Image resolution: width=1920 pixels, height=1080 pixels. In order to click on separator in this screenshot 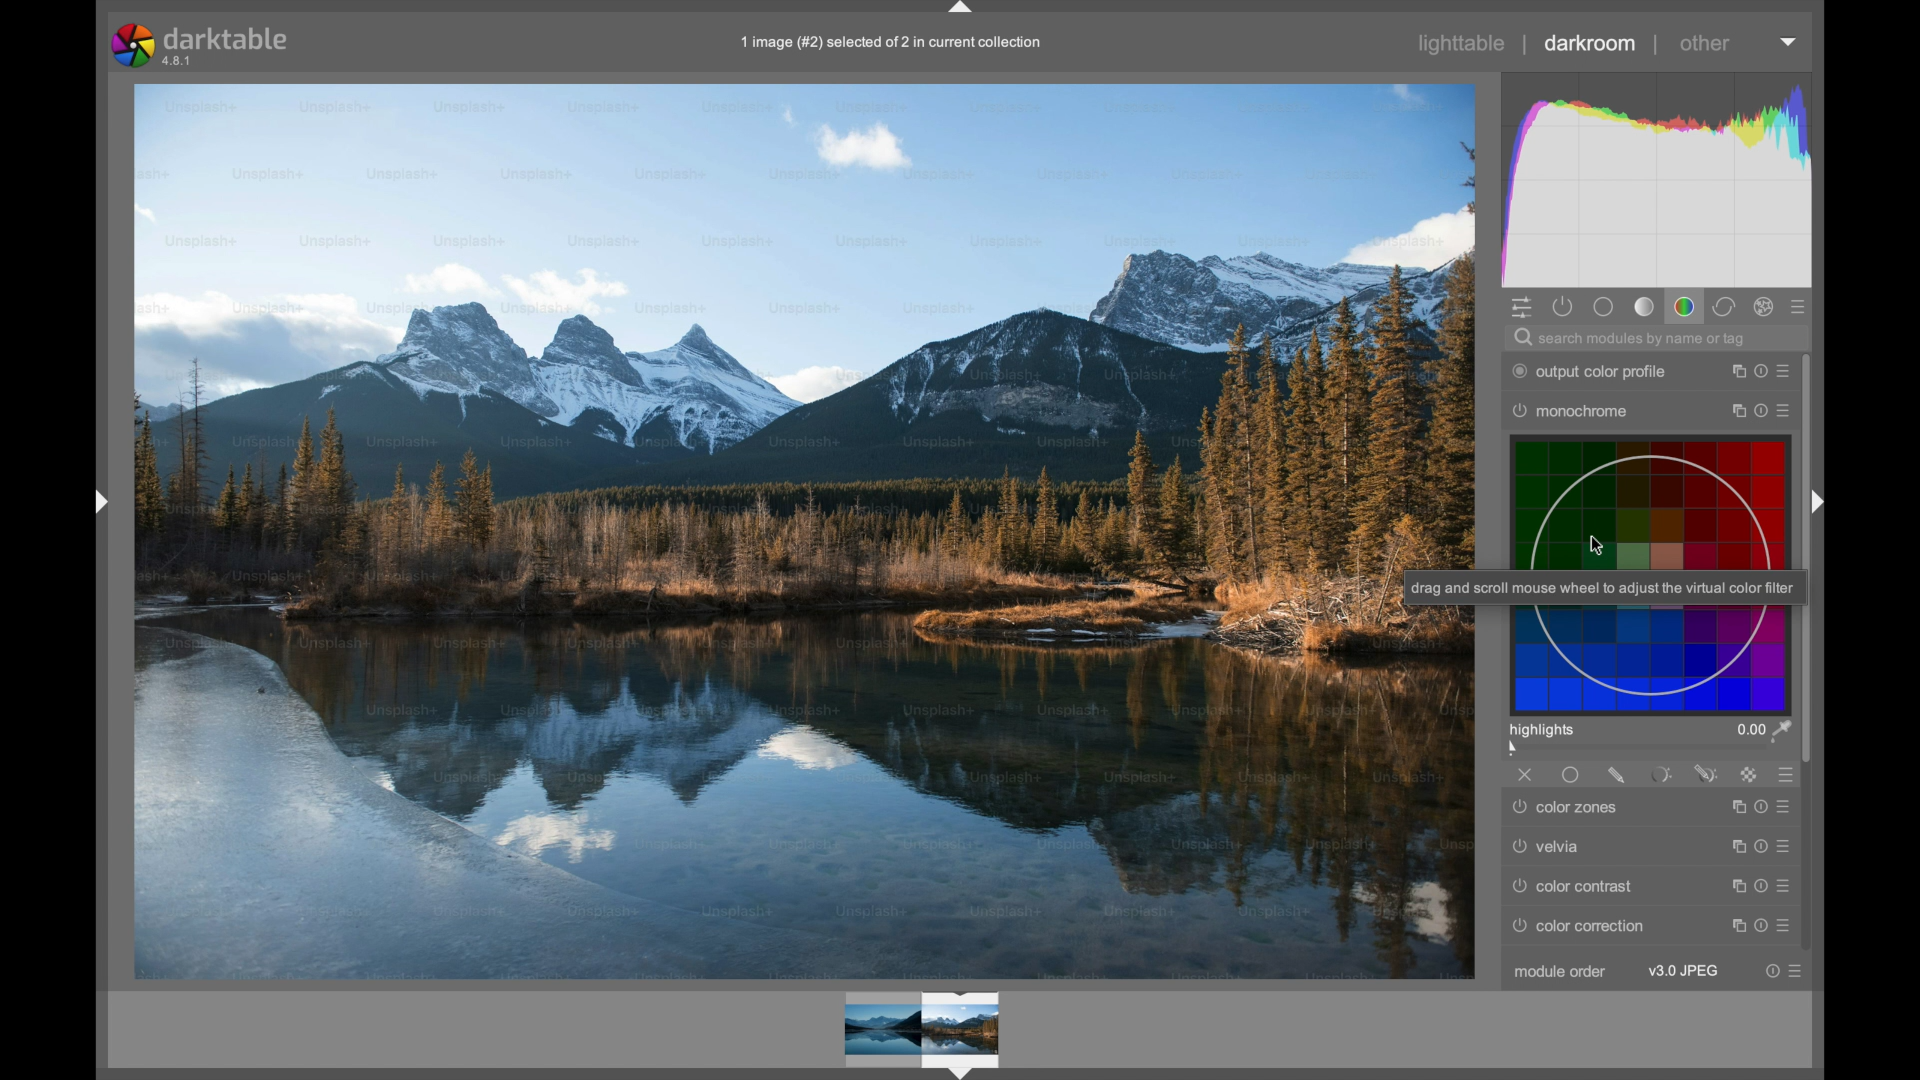, I will do `click(1656, 46)`.